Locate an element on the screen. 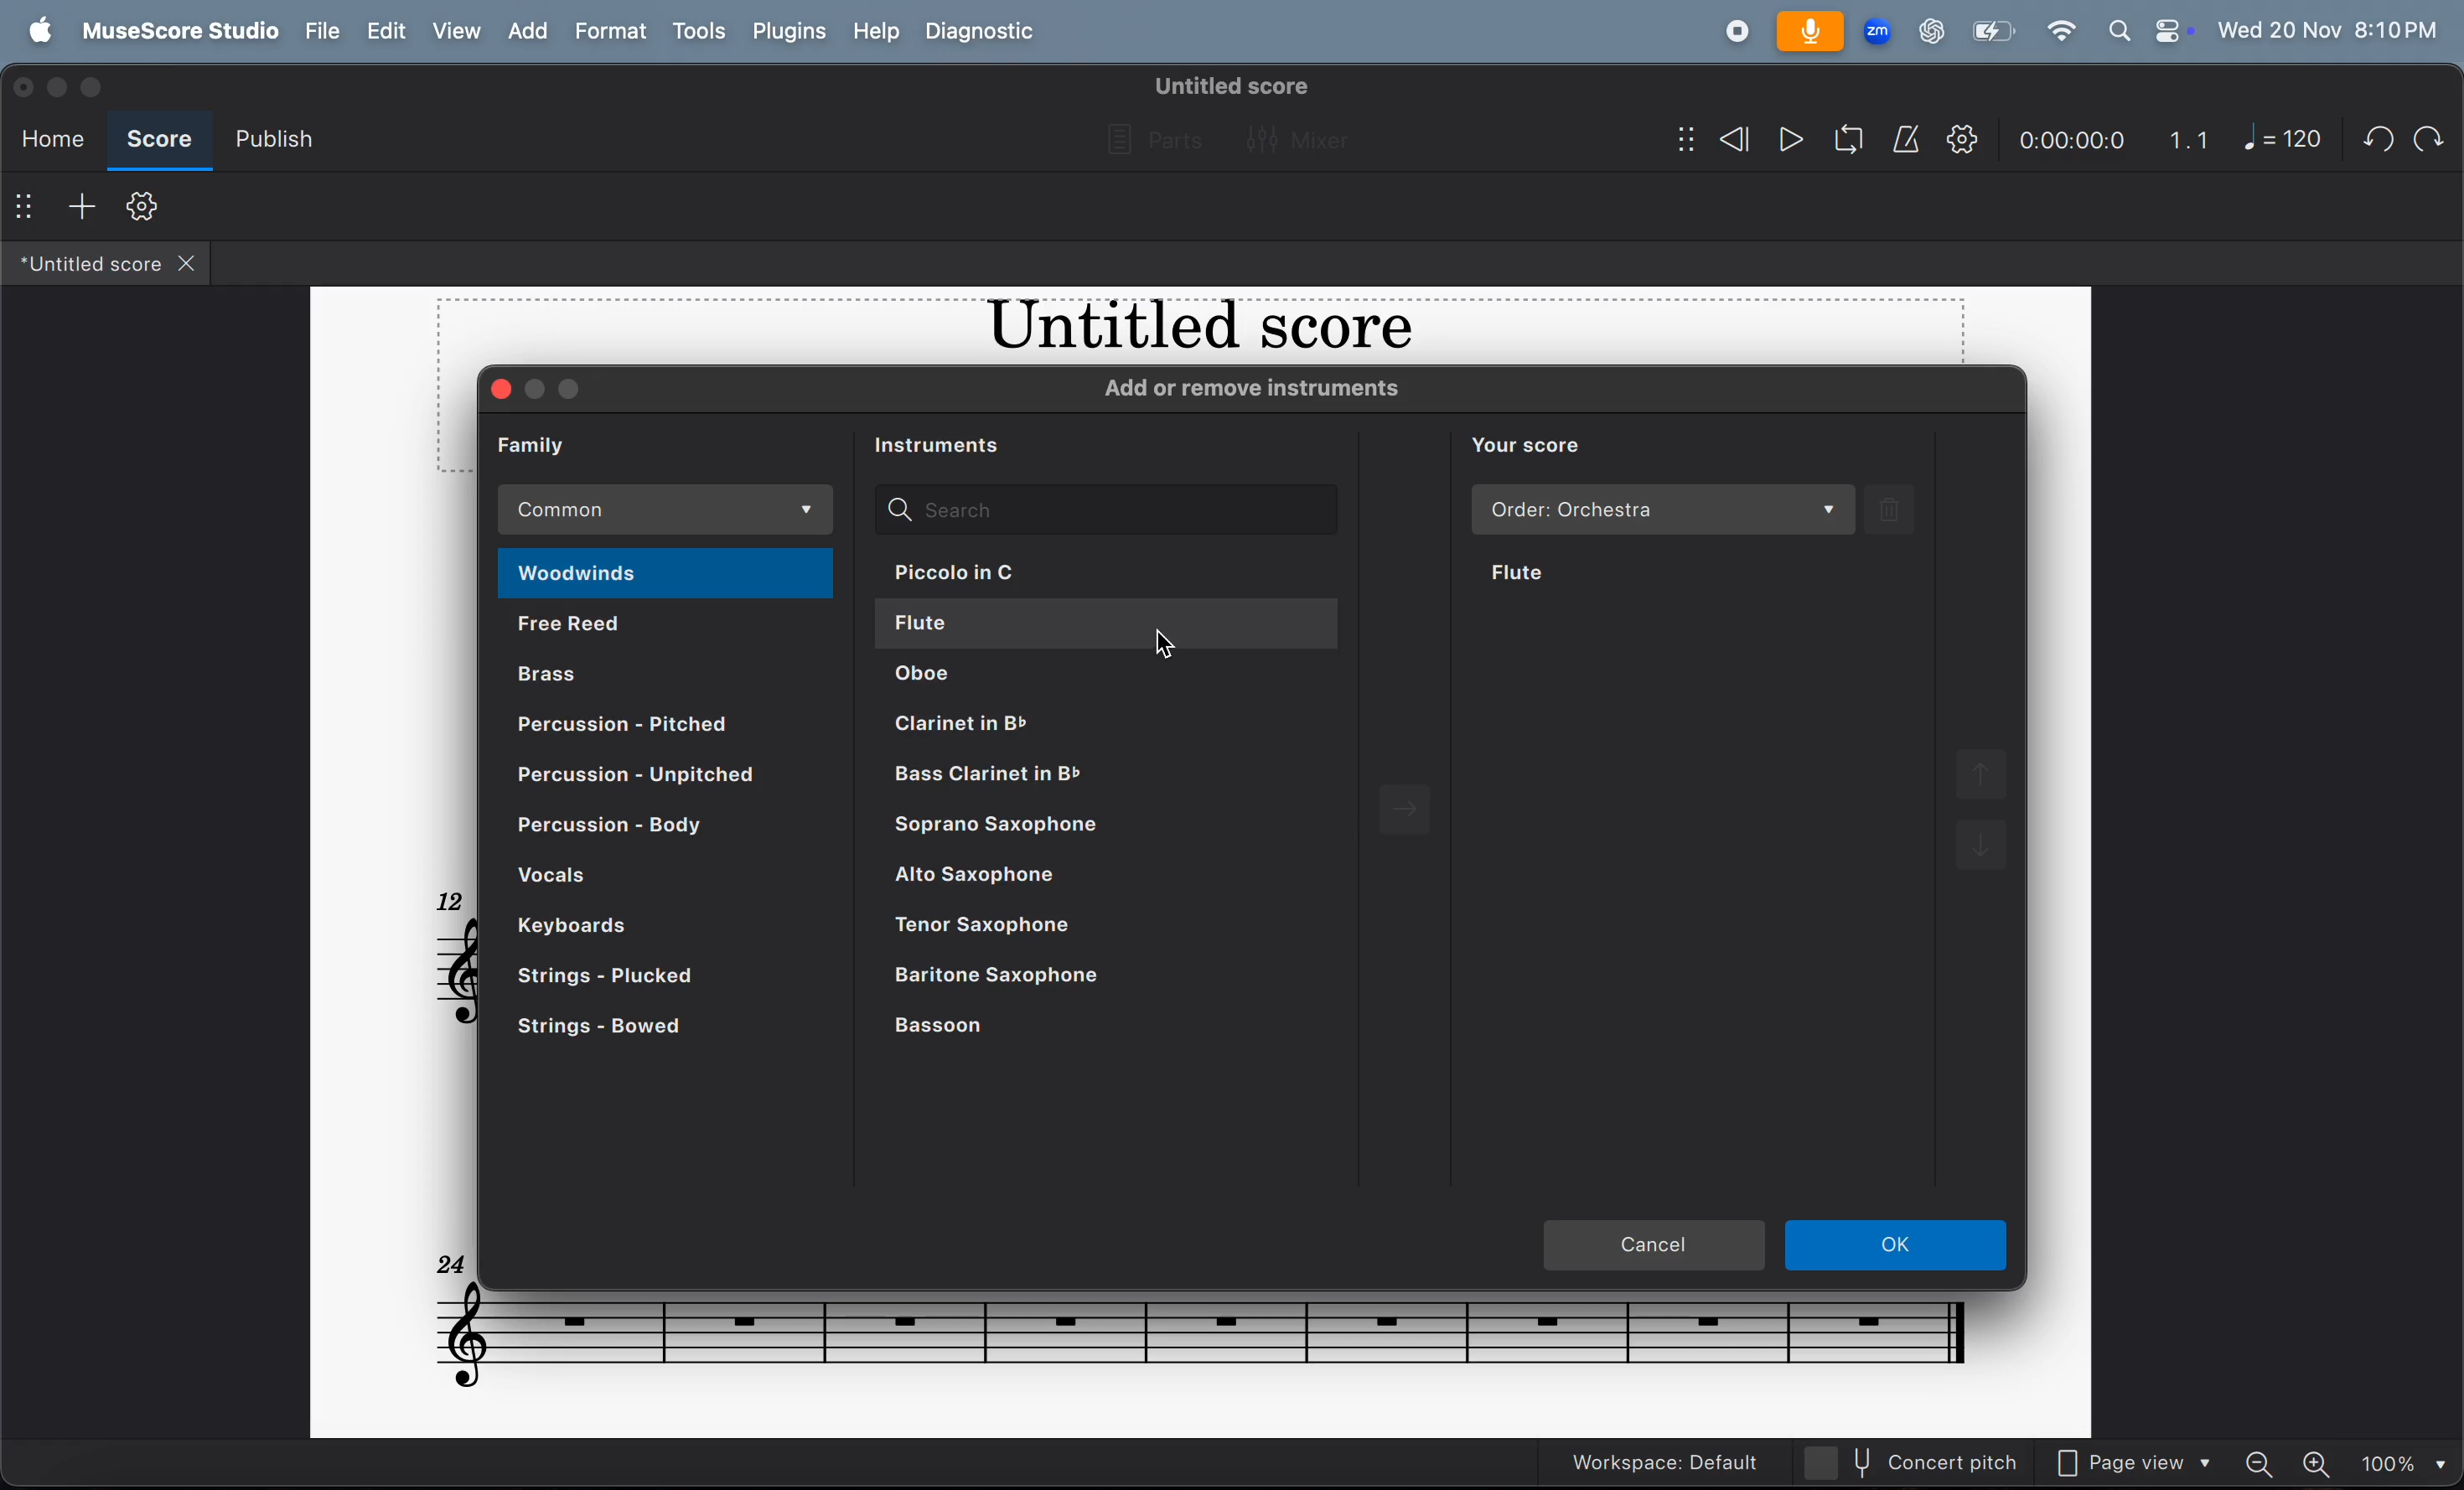 The image size is (2464, 1490). add or remove instruments is located at coordinates (1269, 391).